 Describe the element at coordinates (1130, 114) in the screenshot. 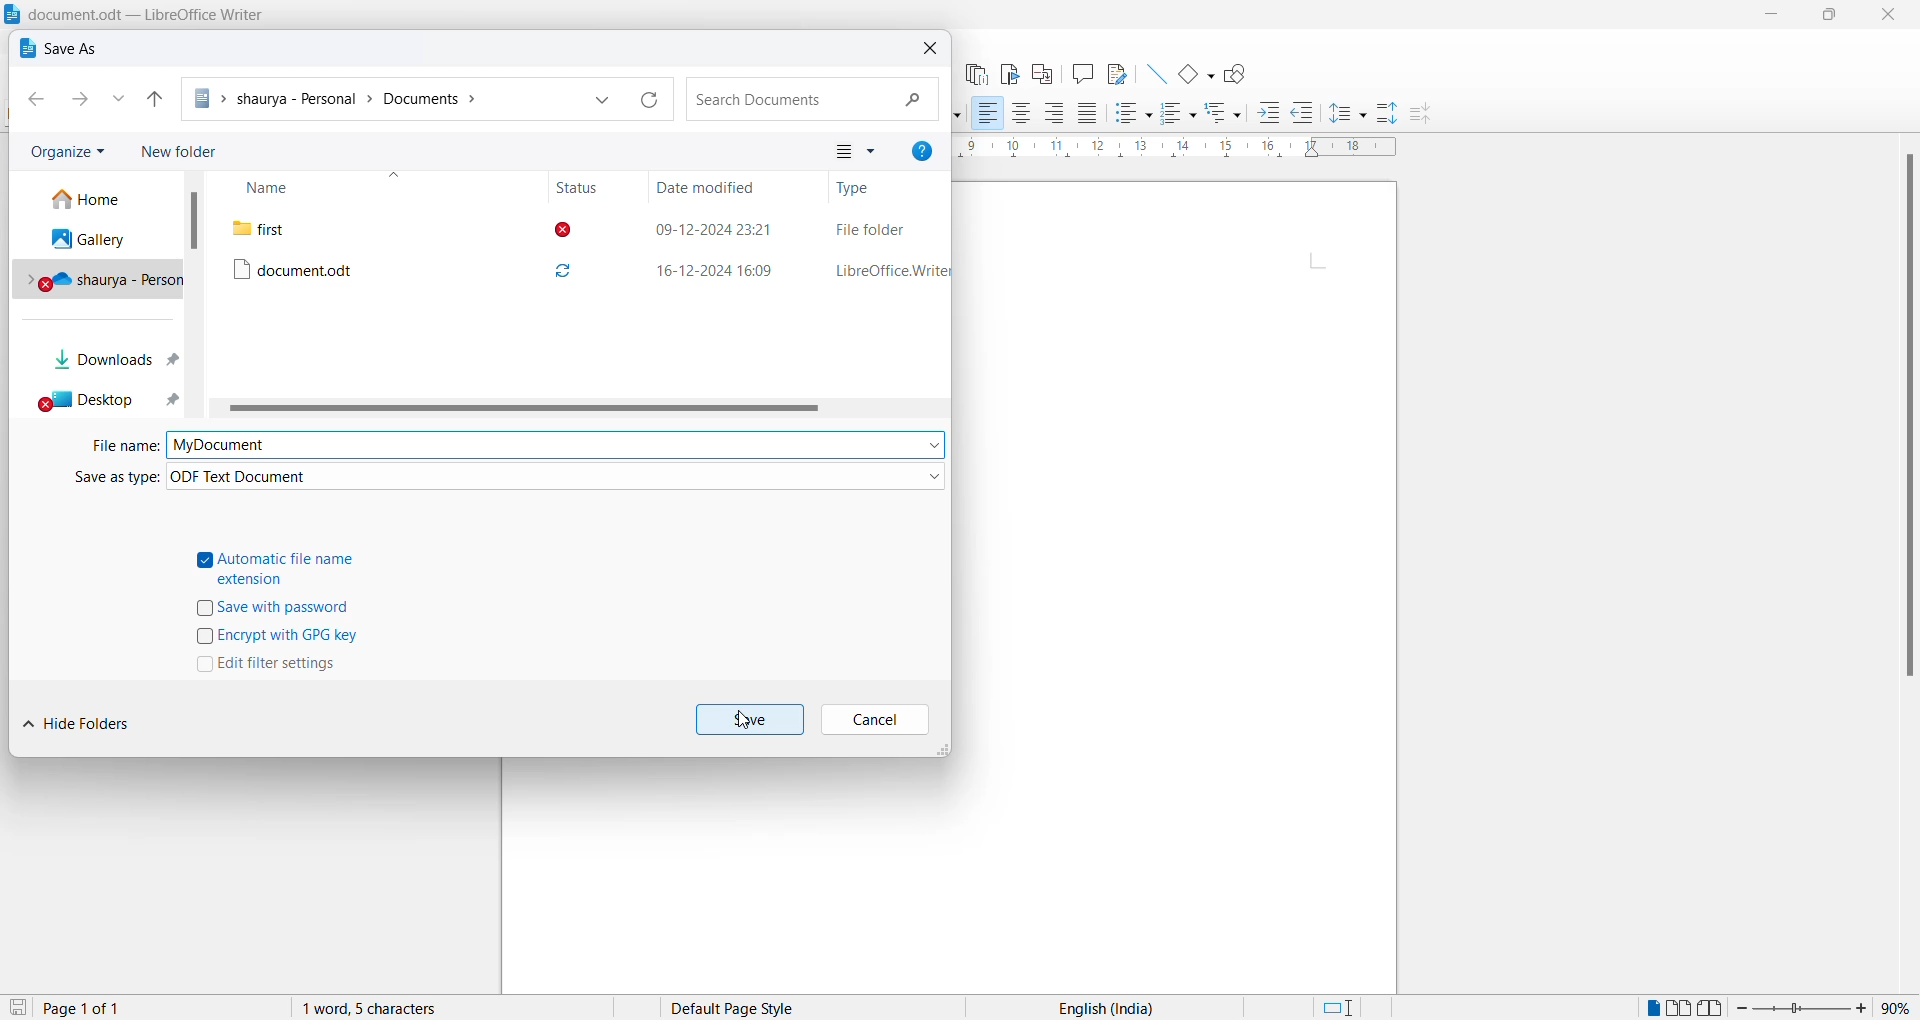

I see `Toggle unordered list` at that location.